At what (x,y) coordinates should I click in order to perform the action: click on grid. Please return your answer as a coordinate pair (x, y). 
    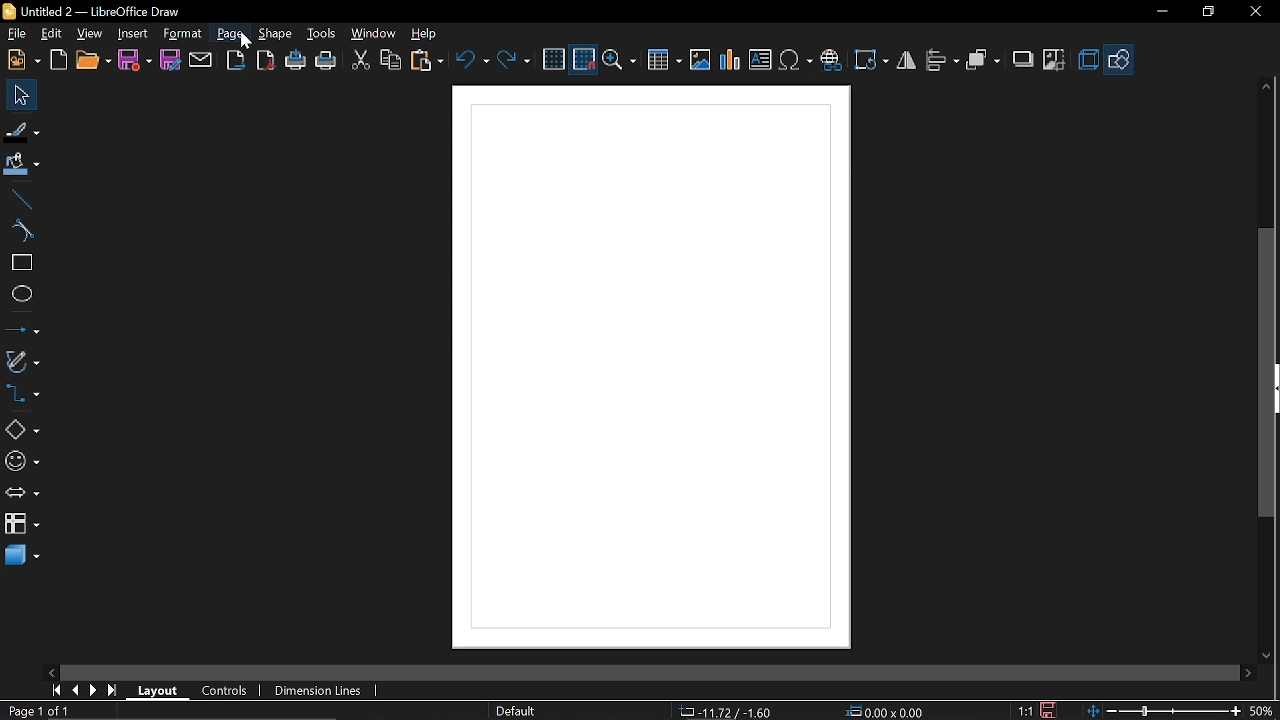
    Looking at the image, I should click on (554, 59).